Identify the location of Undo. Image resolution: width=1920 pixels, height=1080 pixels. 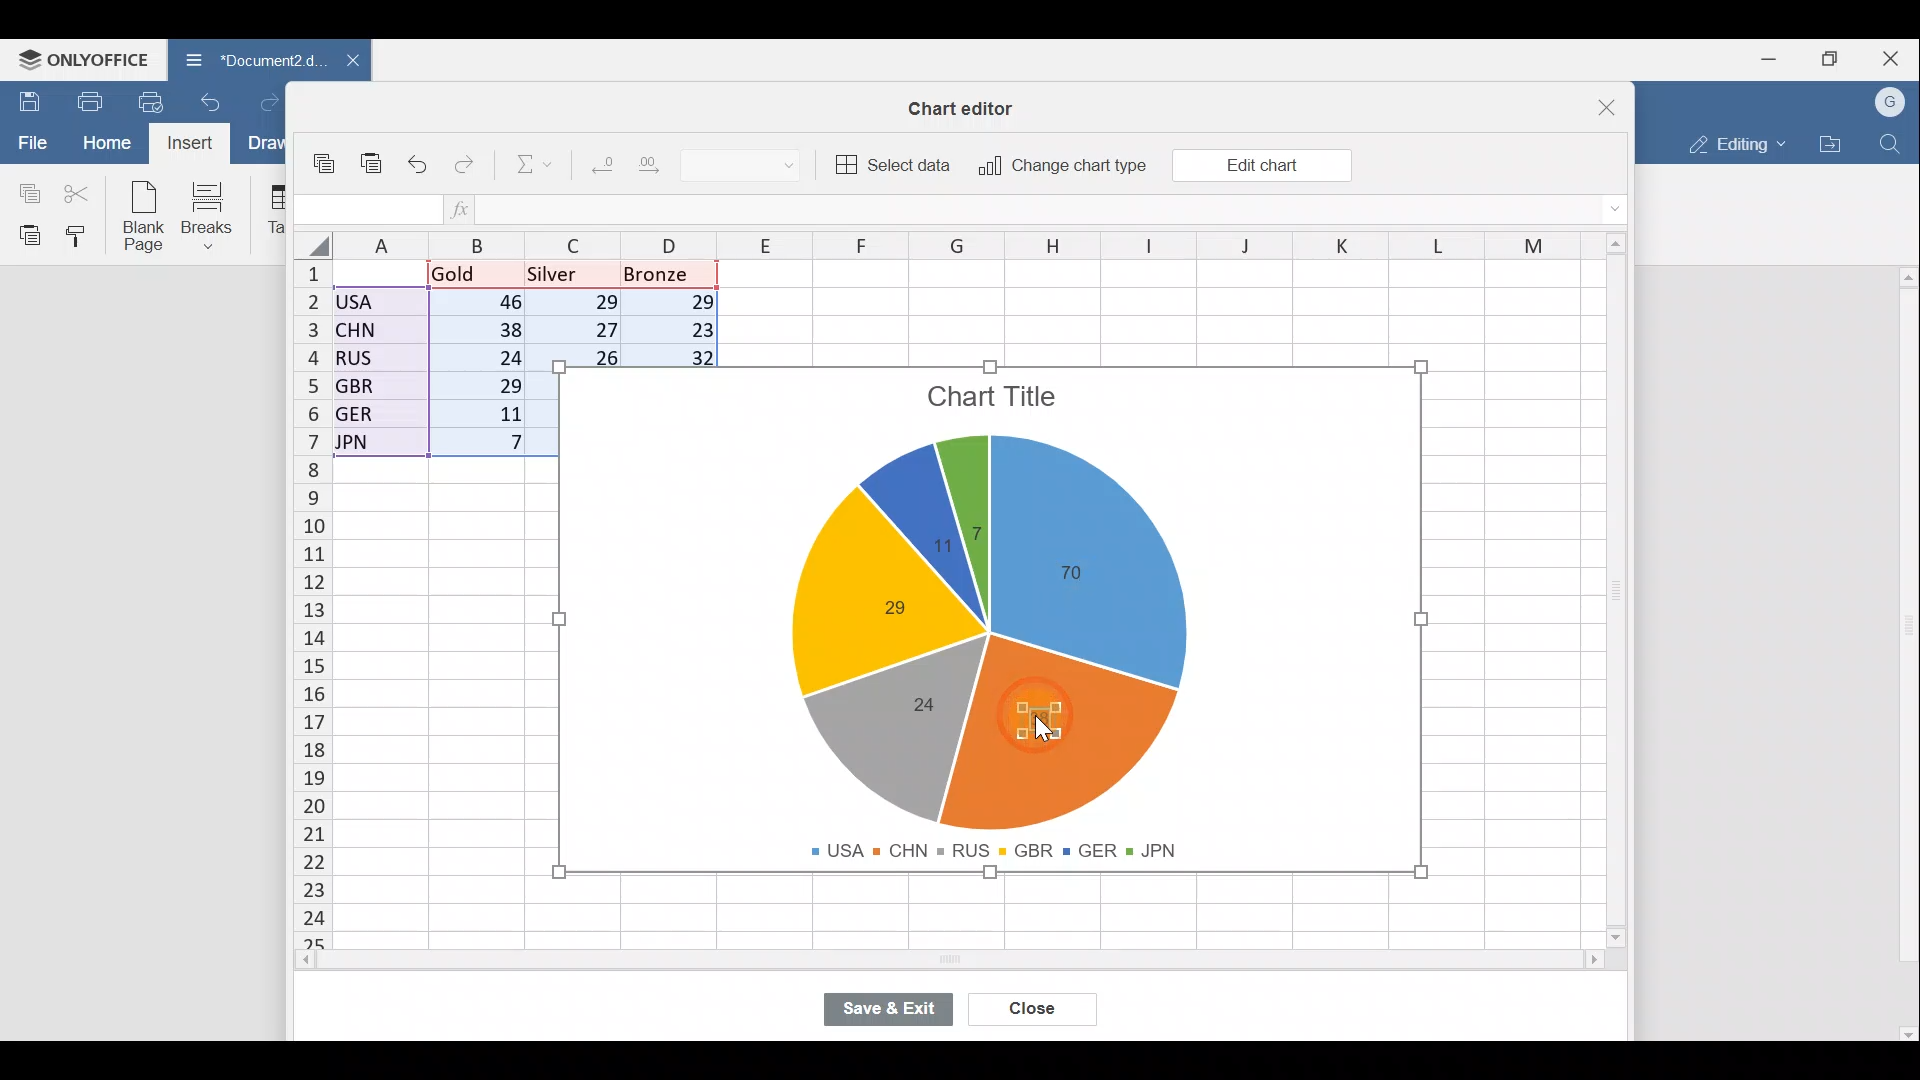
(422, 166).